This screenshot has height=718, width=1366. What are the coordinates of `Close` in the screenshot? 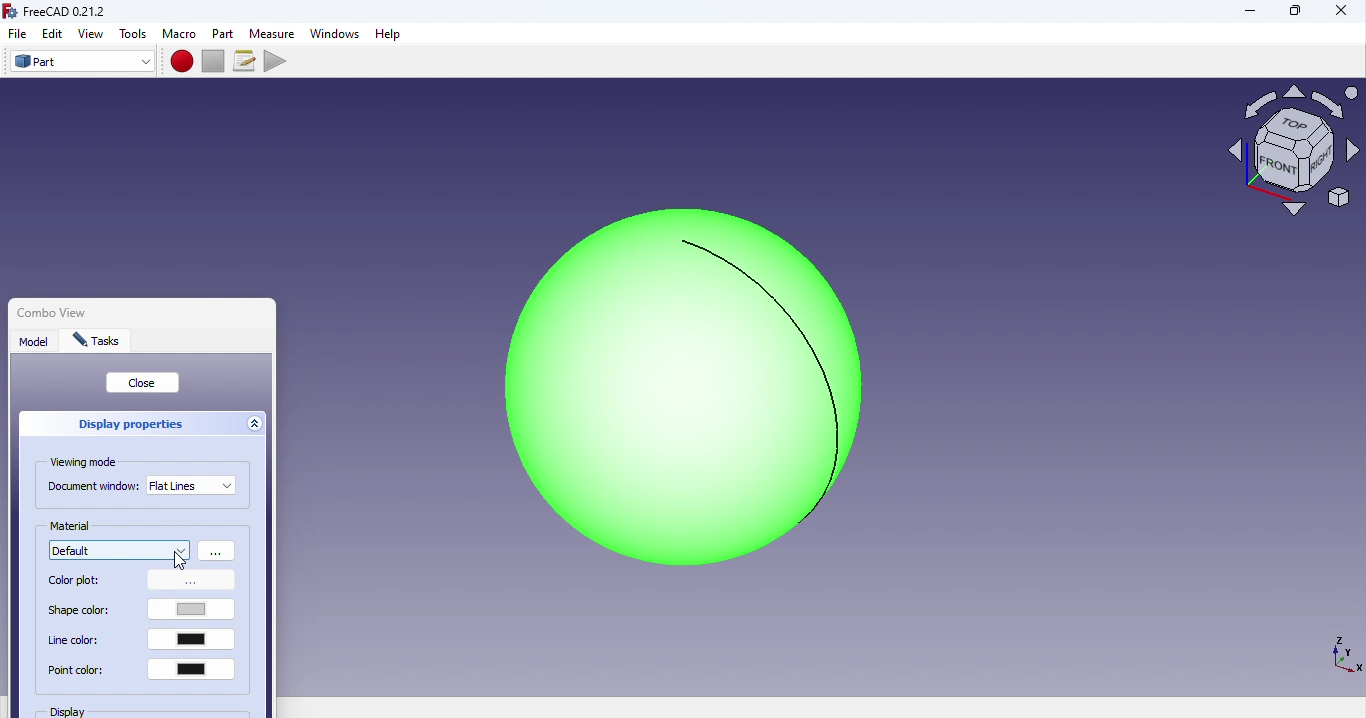 It's located at (1333, 14).